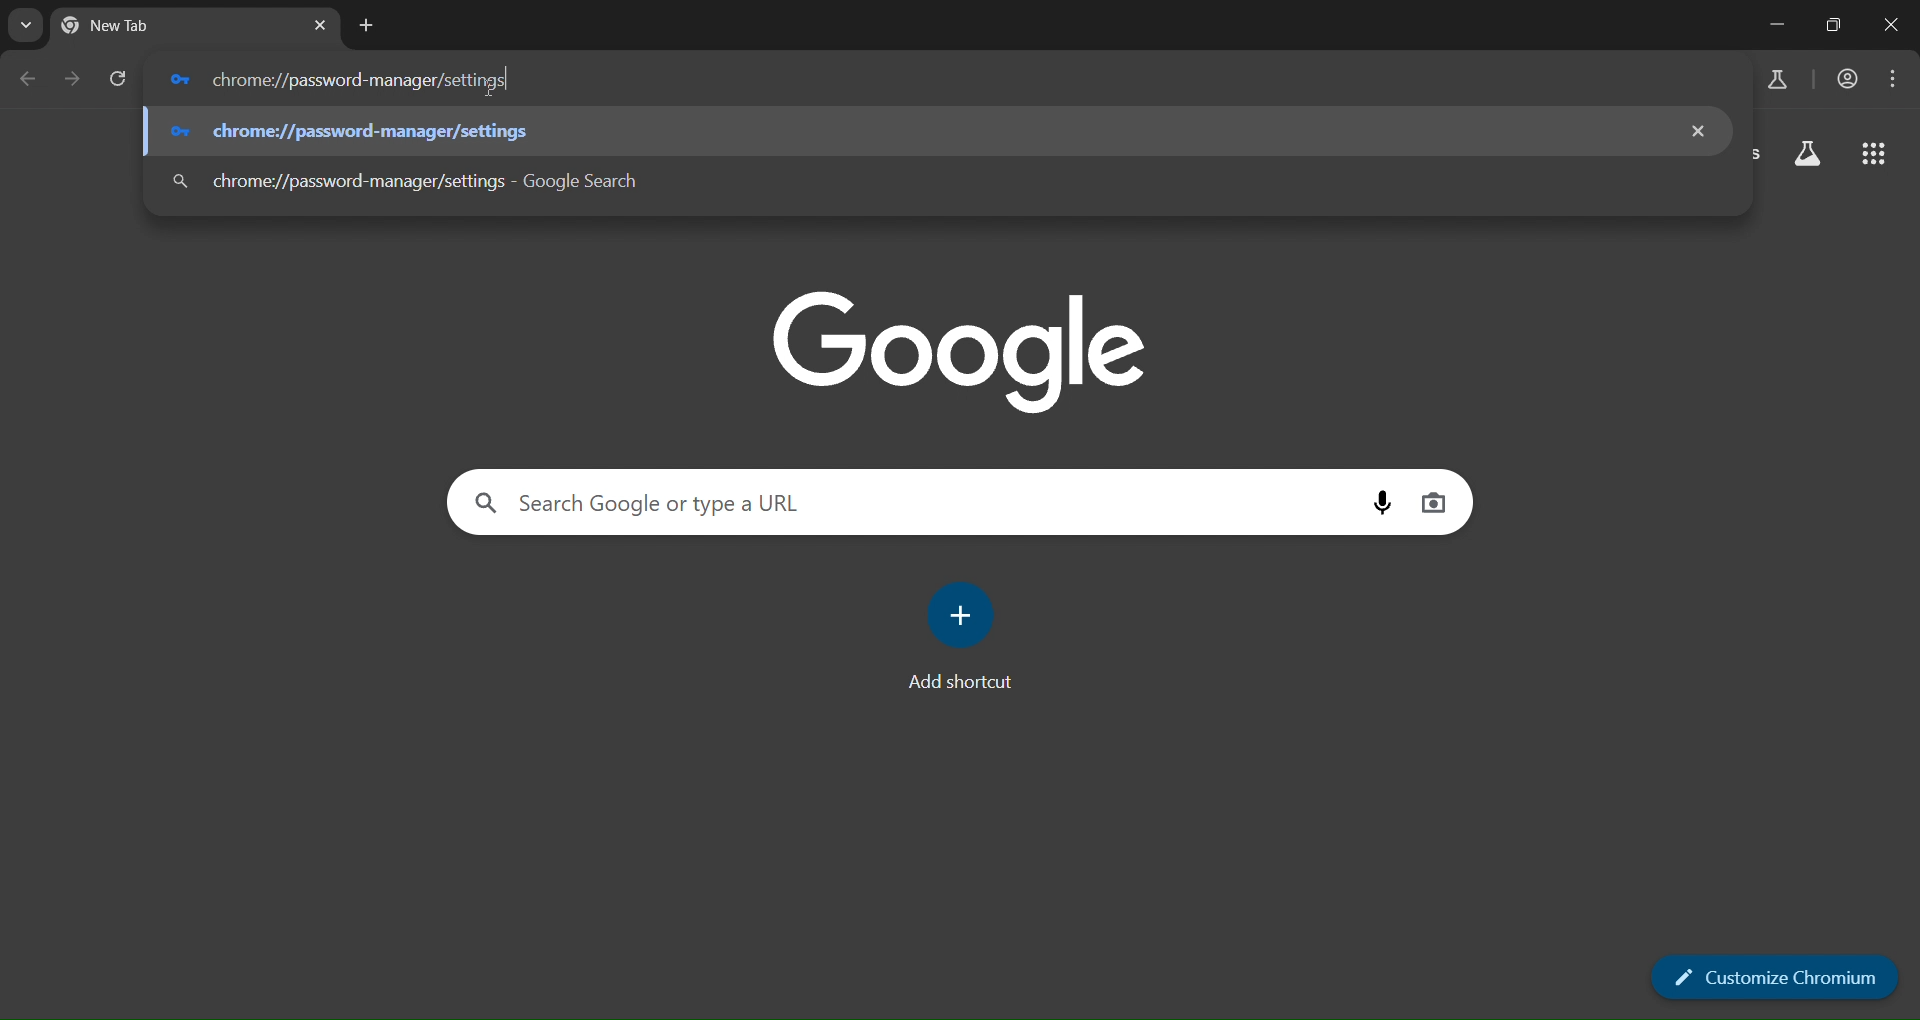 Image resolution: width=1920 pixels, height=1020 pixels. What do you see at coordinates (1849, 78) in the screenshot?
I see `accounts` at bounding box center [1849, 78].